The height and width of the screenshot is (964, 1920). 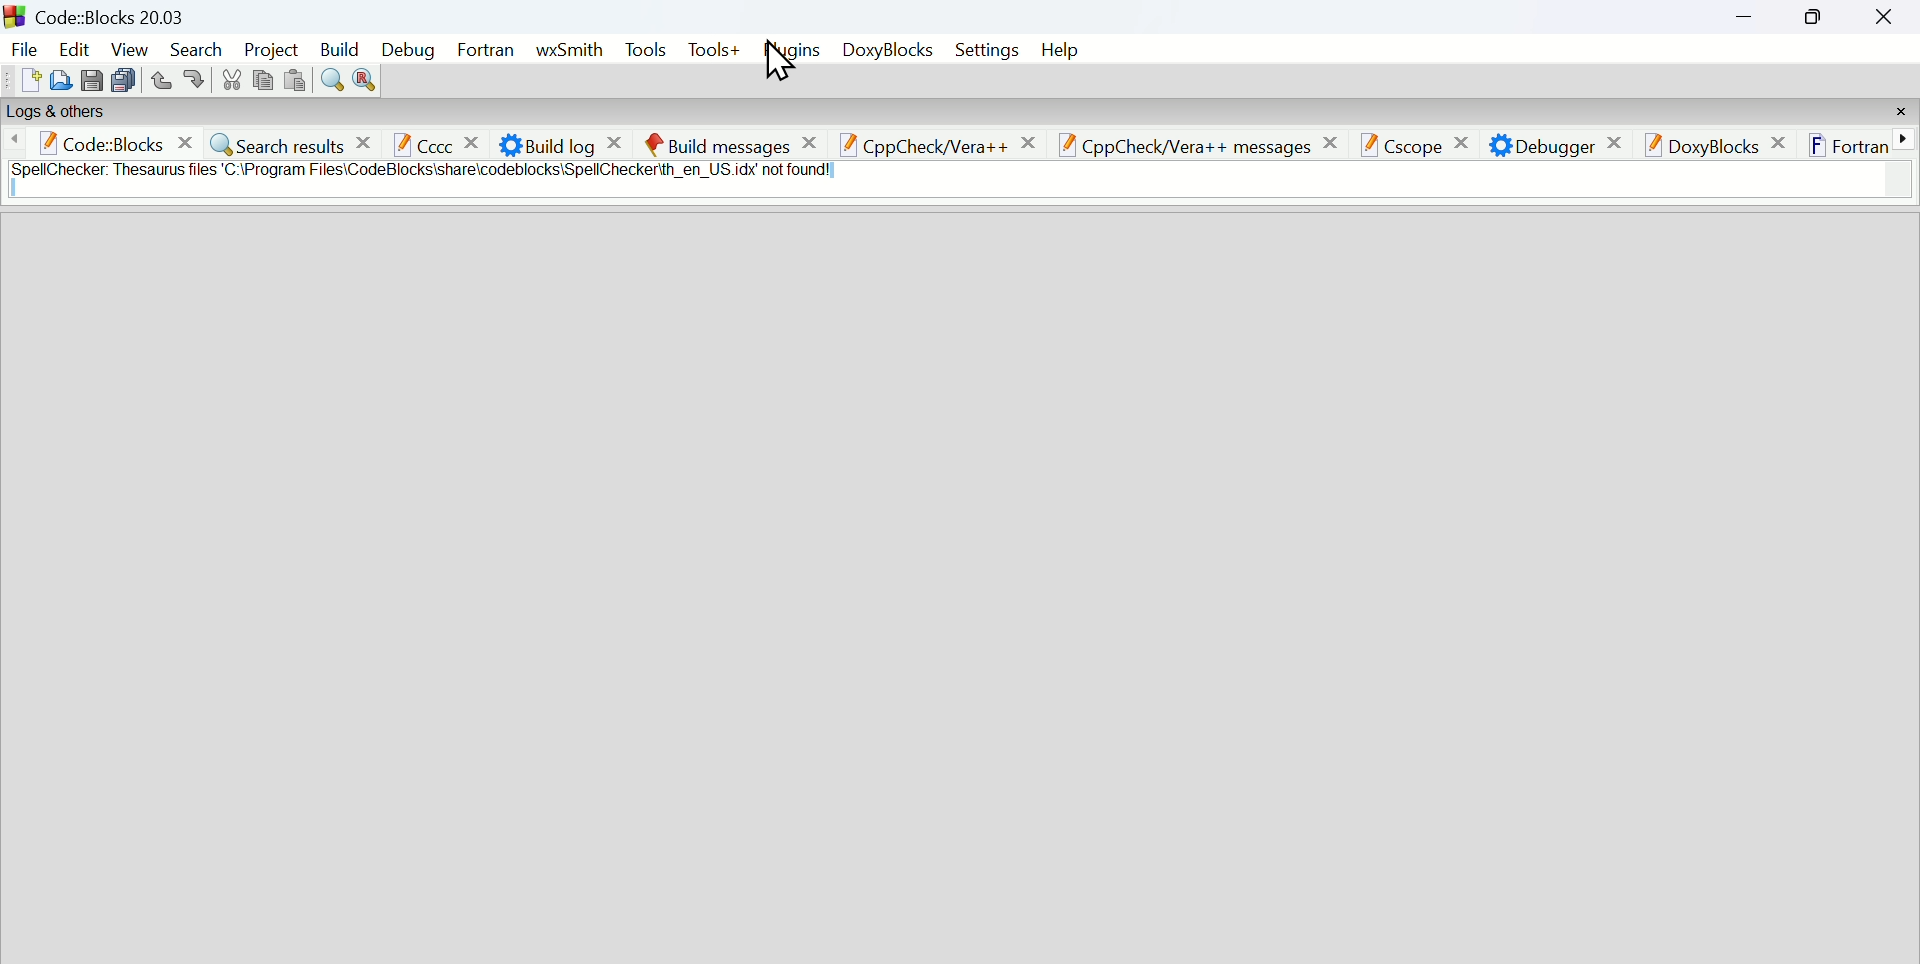 What do you see at coordinates (17, 143) in the screenshot?
I see `Move left` at bounding box center [17, 143].